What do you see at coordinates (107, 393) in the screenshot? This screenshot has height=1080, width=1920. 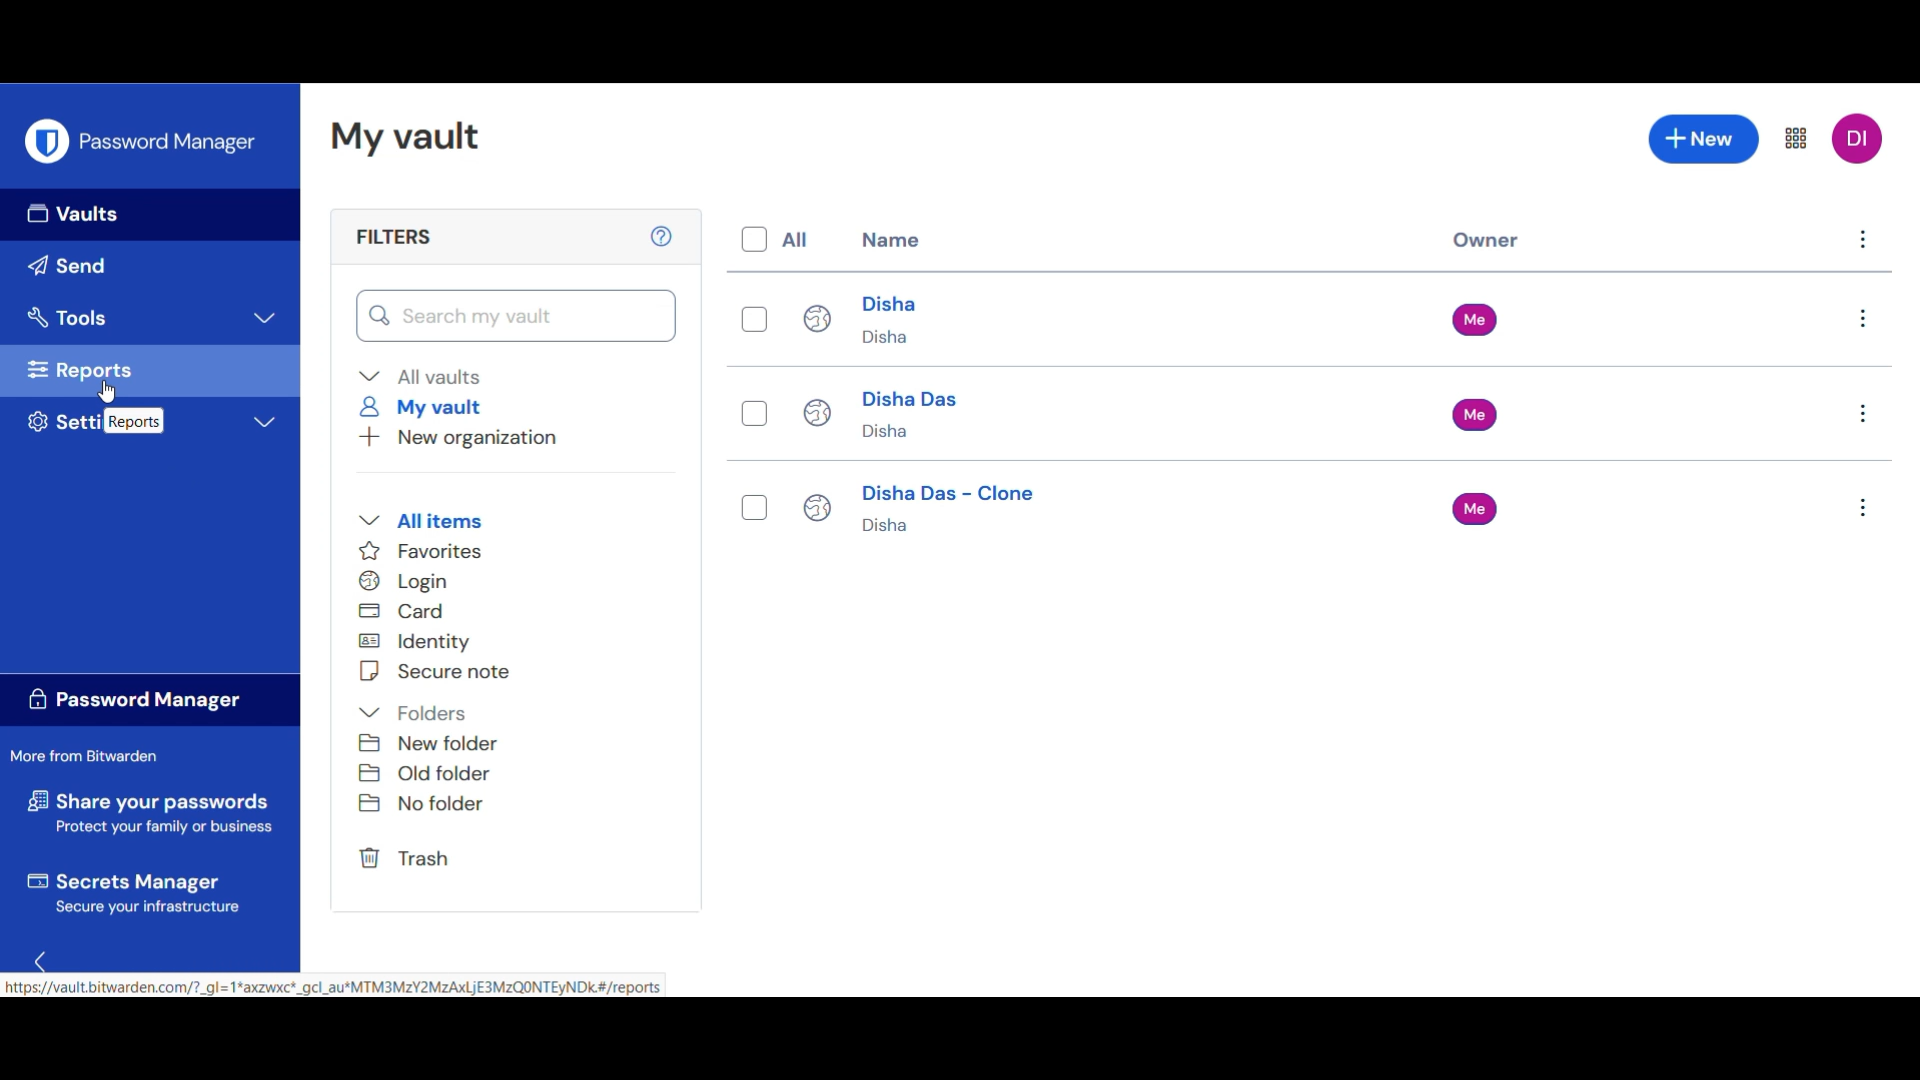 I see `cursor` at bounding box center [107, 393].